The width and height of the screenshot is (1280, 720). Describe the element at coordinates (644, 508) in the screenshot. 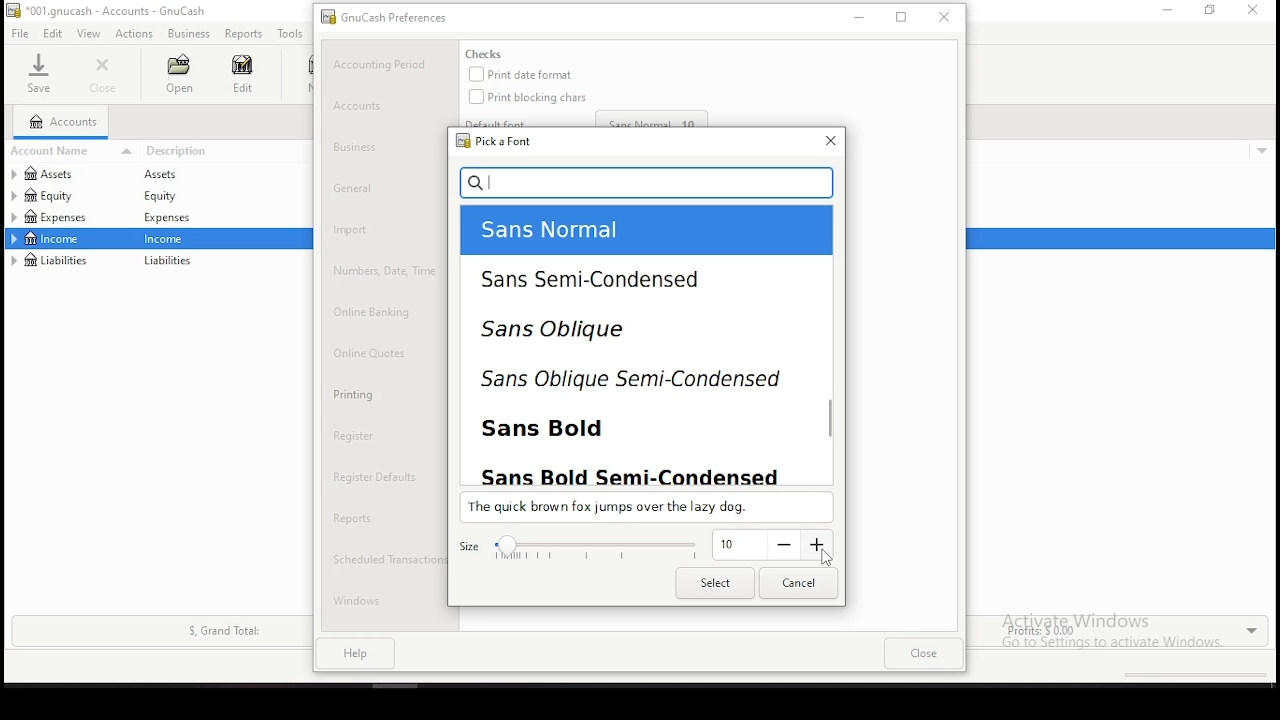

I see `font preview` at that location.